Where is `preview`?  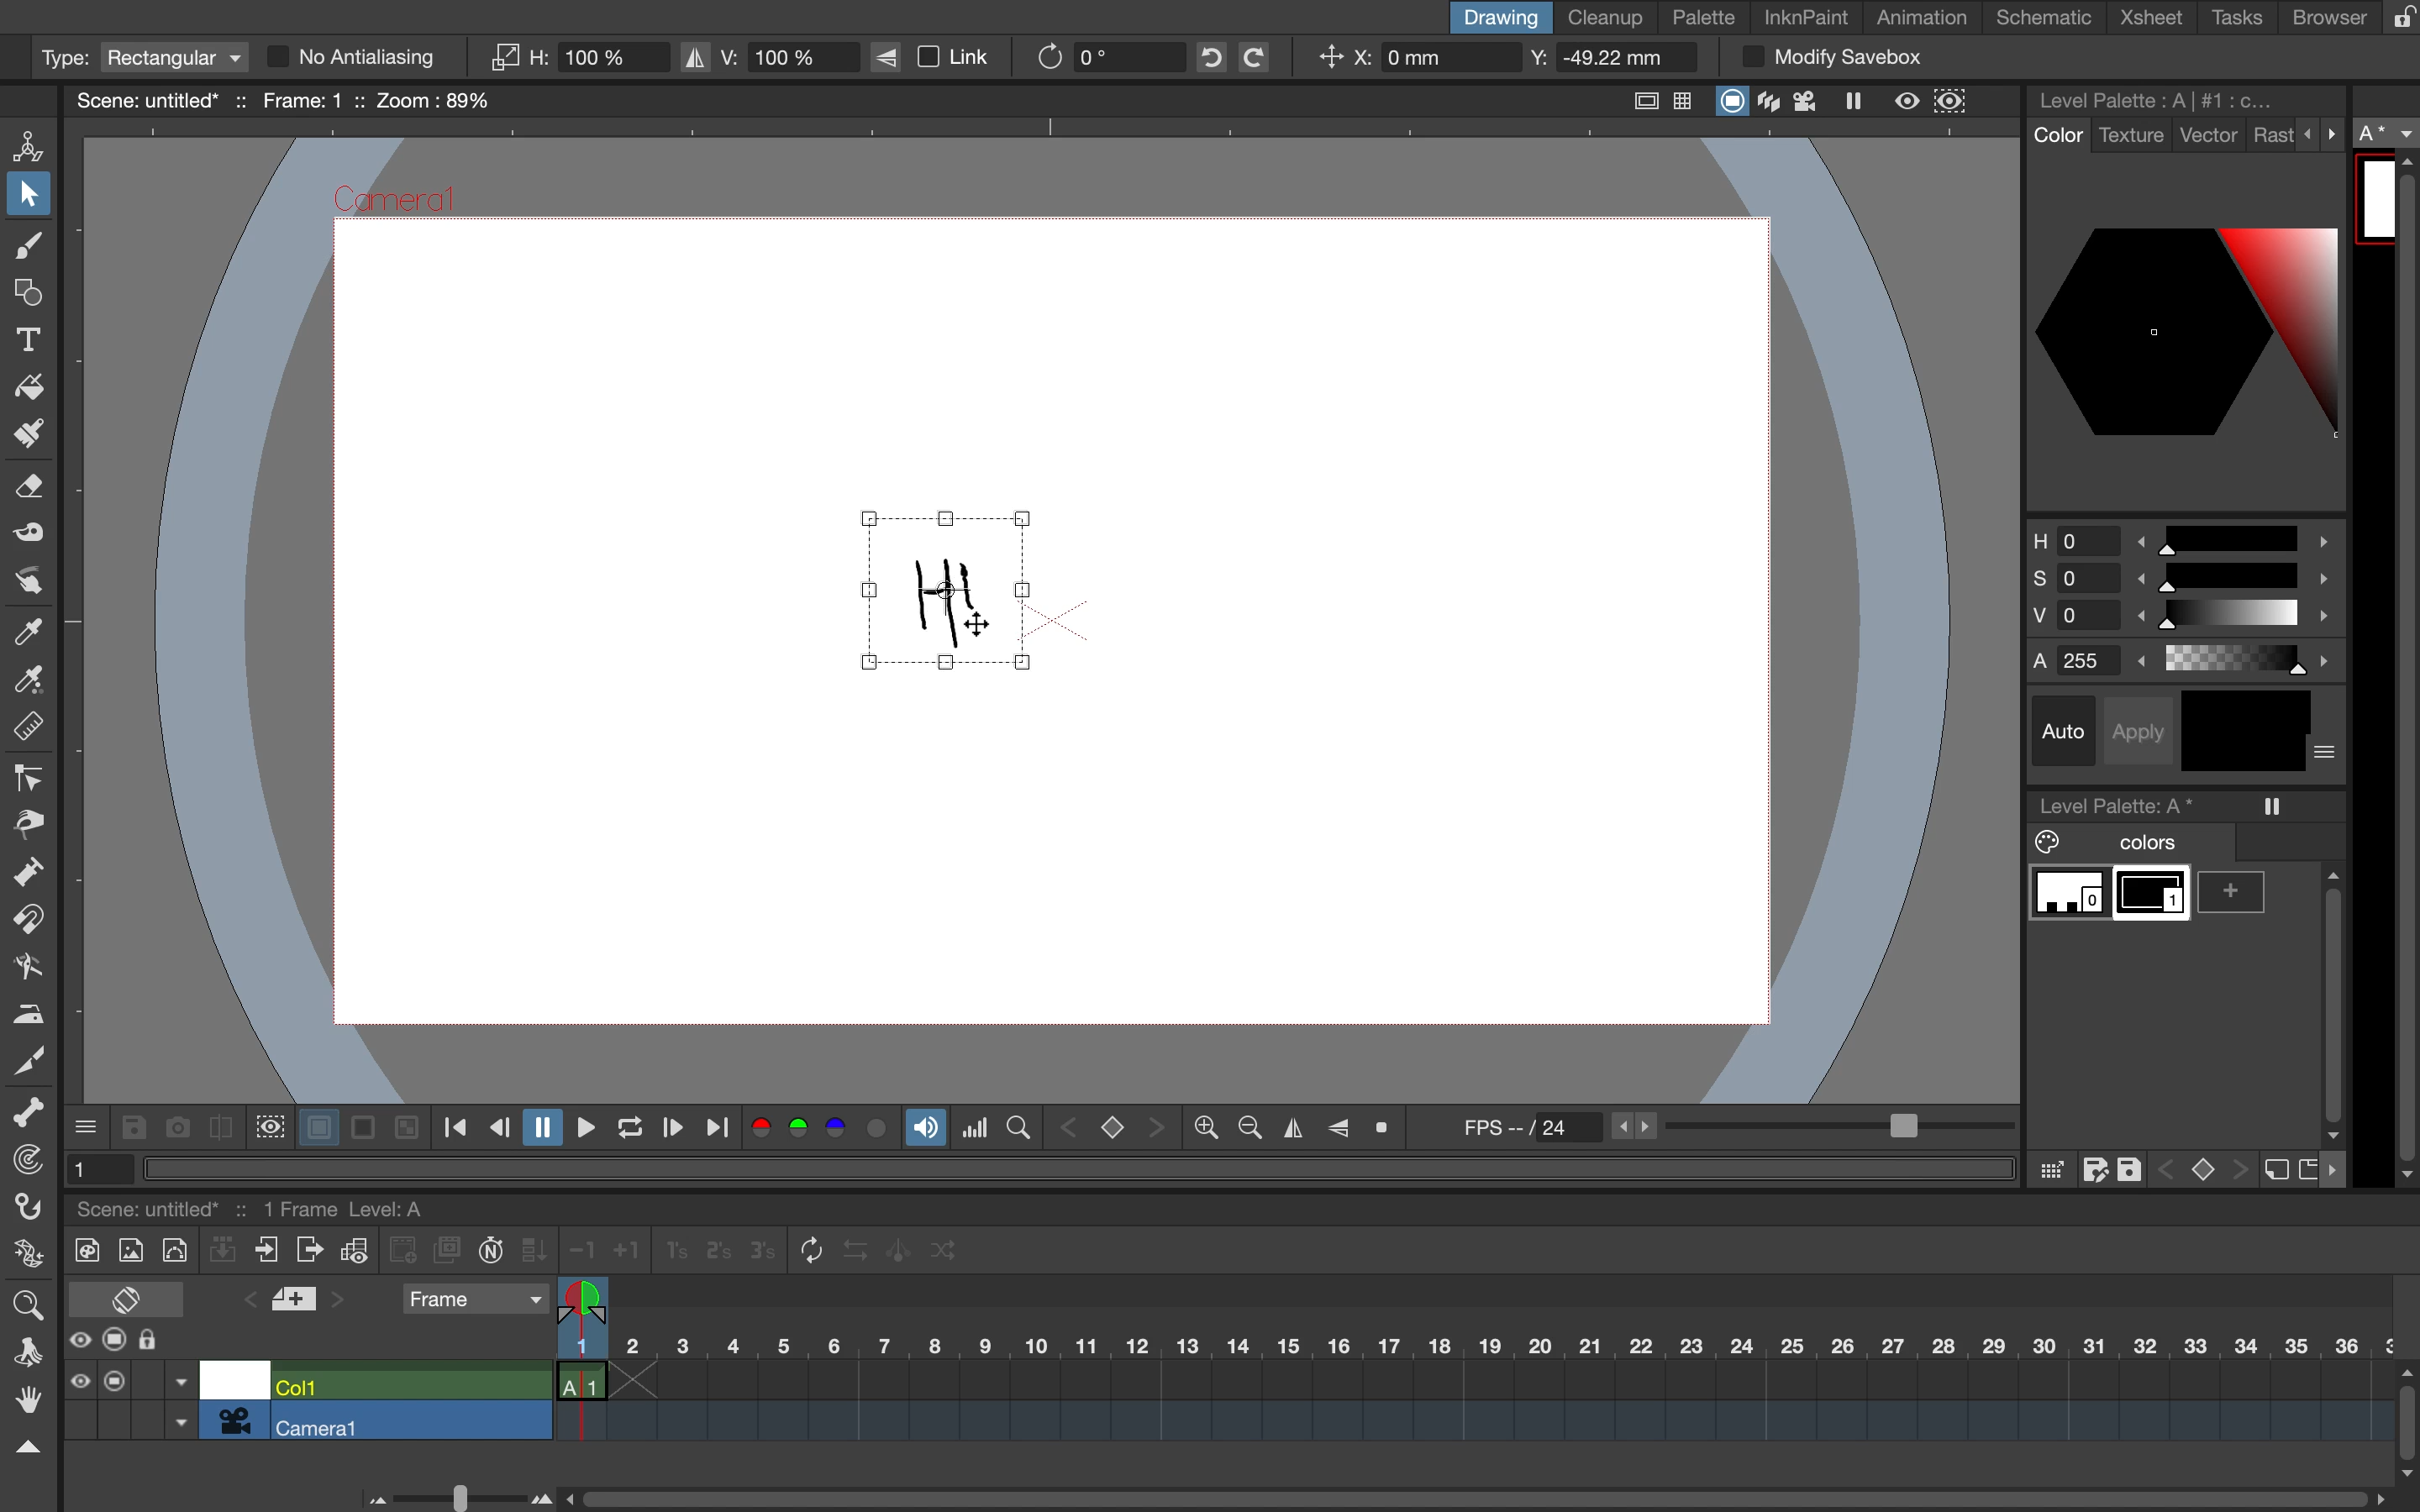
preview is located at coordinates (1908, 100).